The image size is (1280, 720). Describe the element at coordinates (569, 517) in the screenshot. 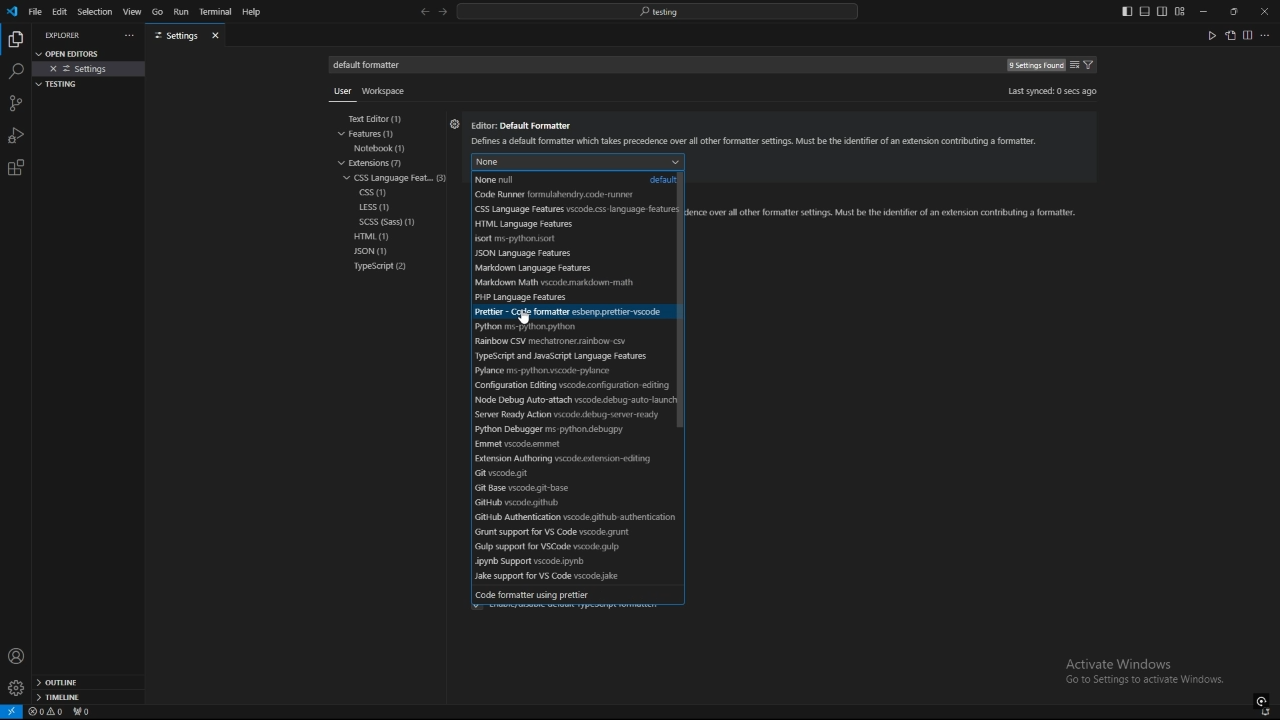

I see `github authentication` at that location.